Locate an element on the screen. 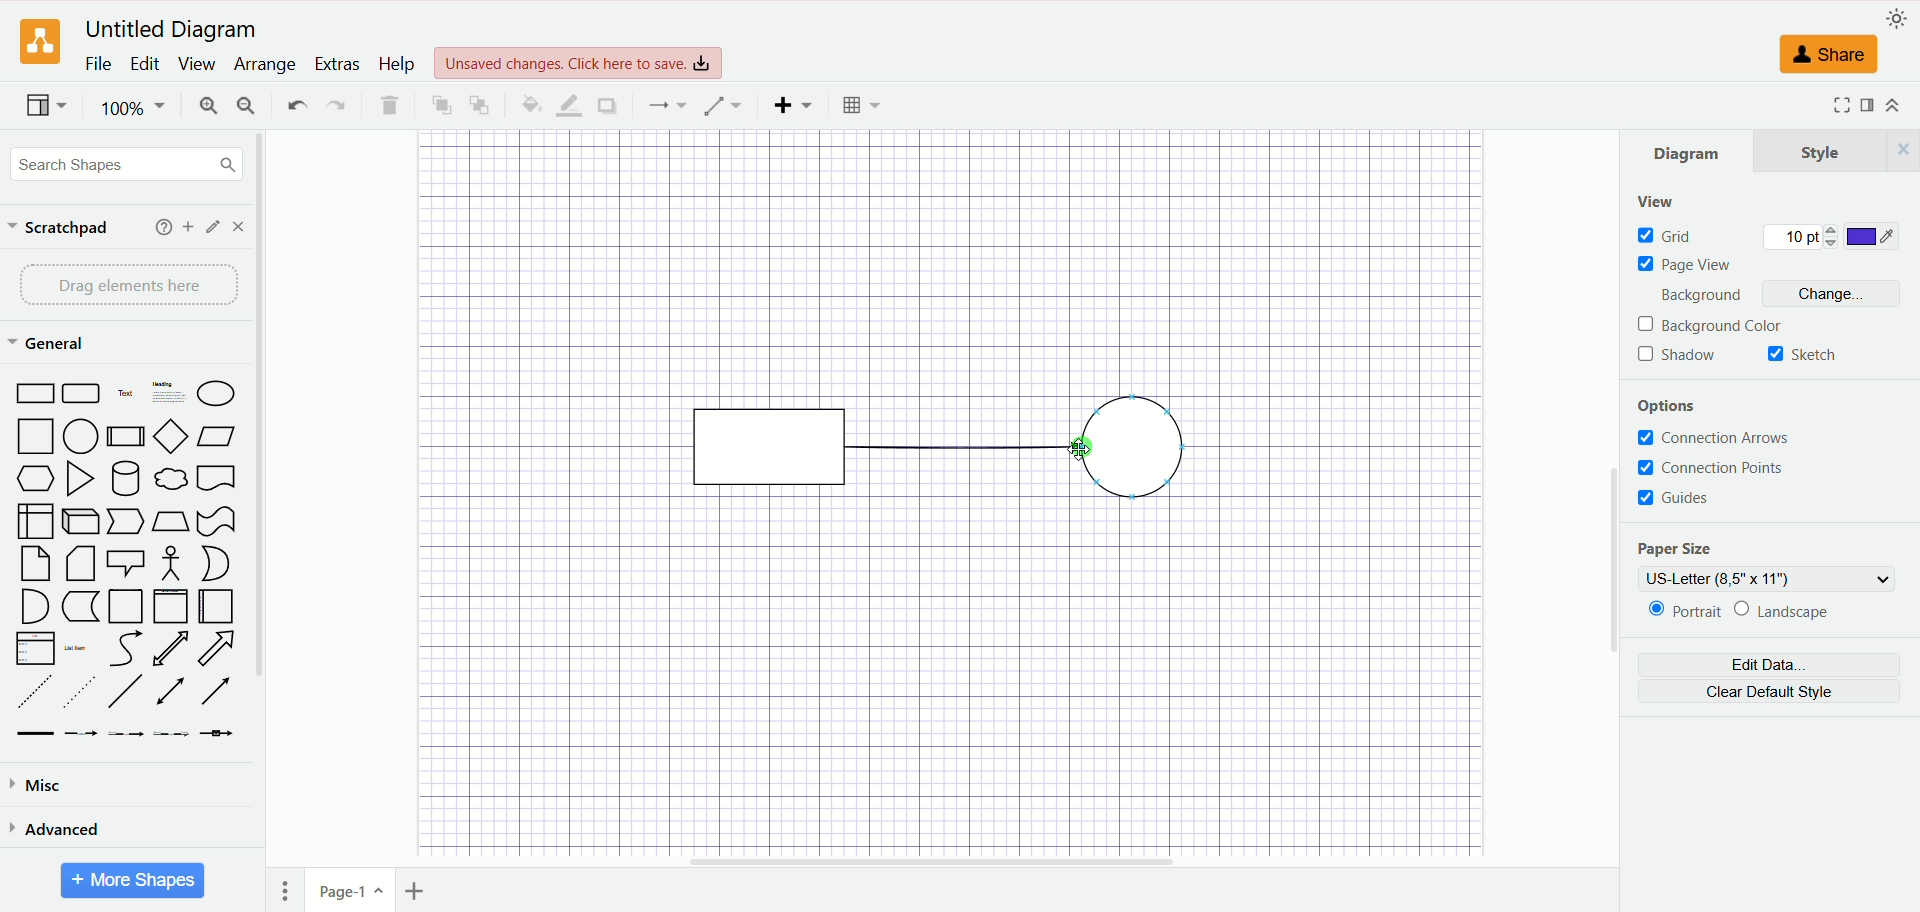 The height and width of the screenshot is (912, 1920). edit is located at coordinates (144, 66).